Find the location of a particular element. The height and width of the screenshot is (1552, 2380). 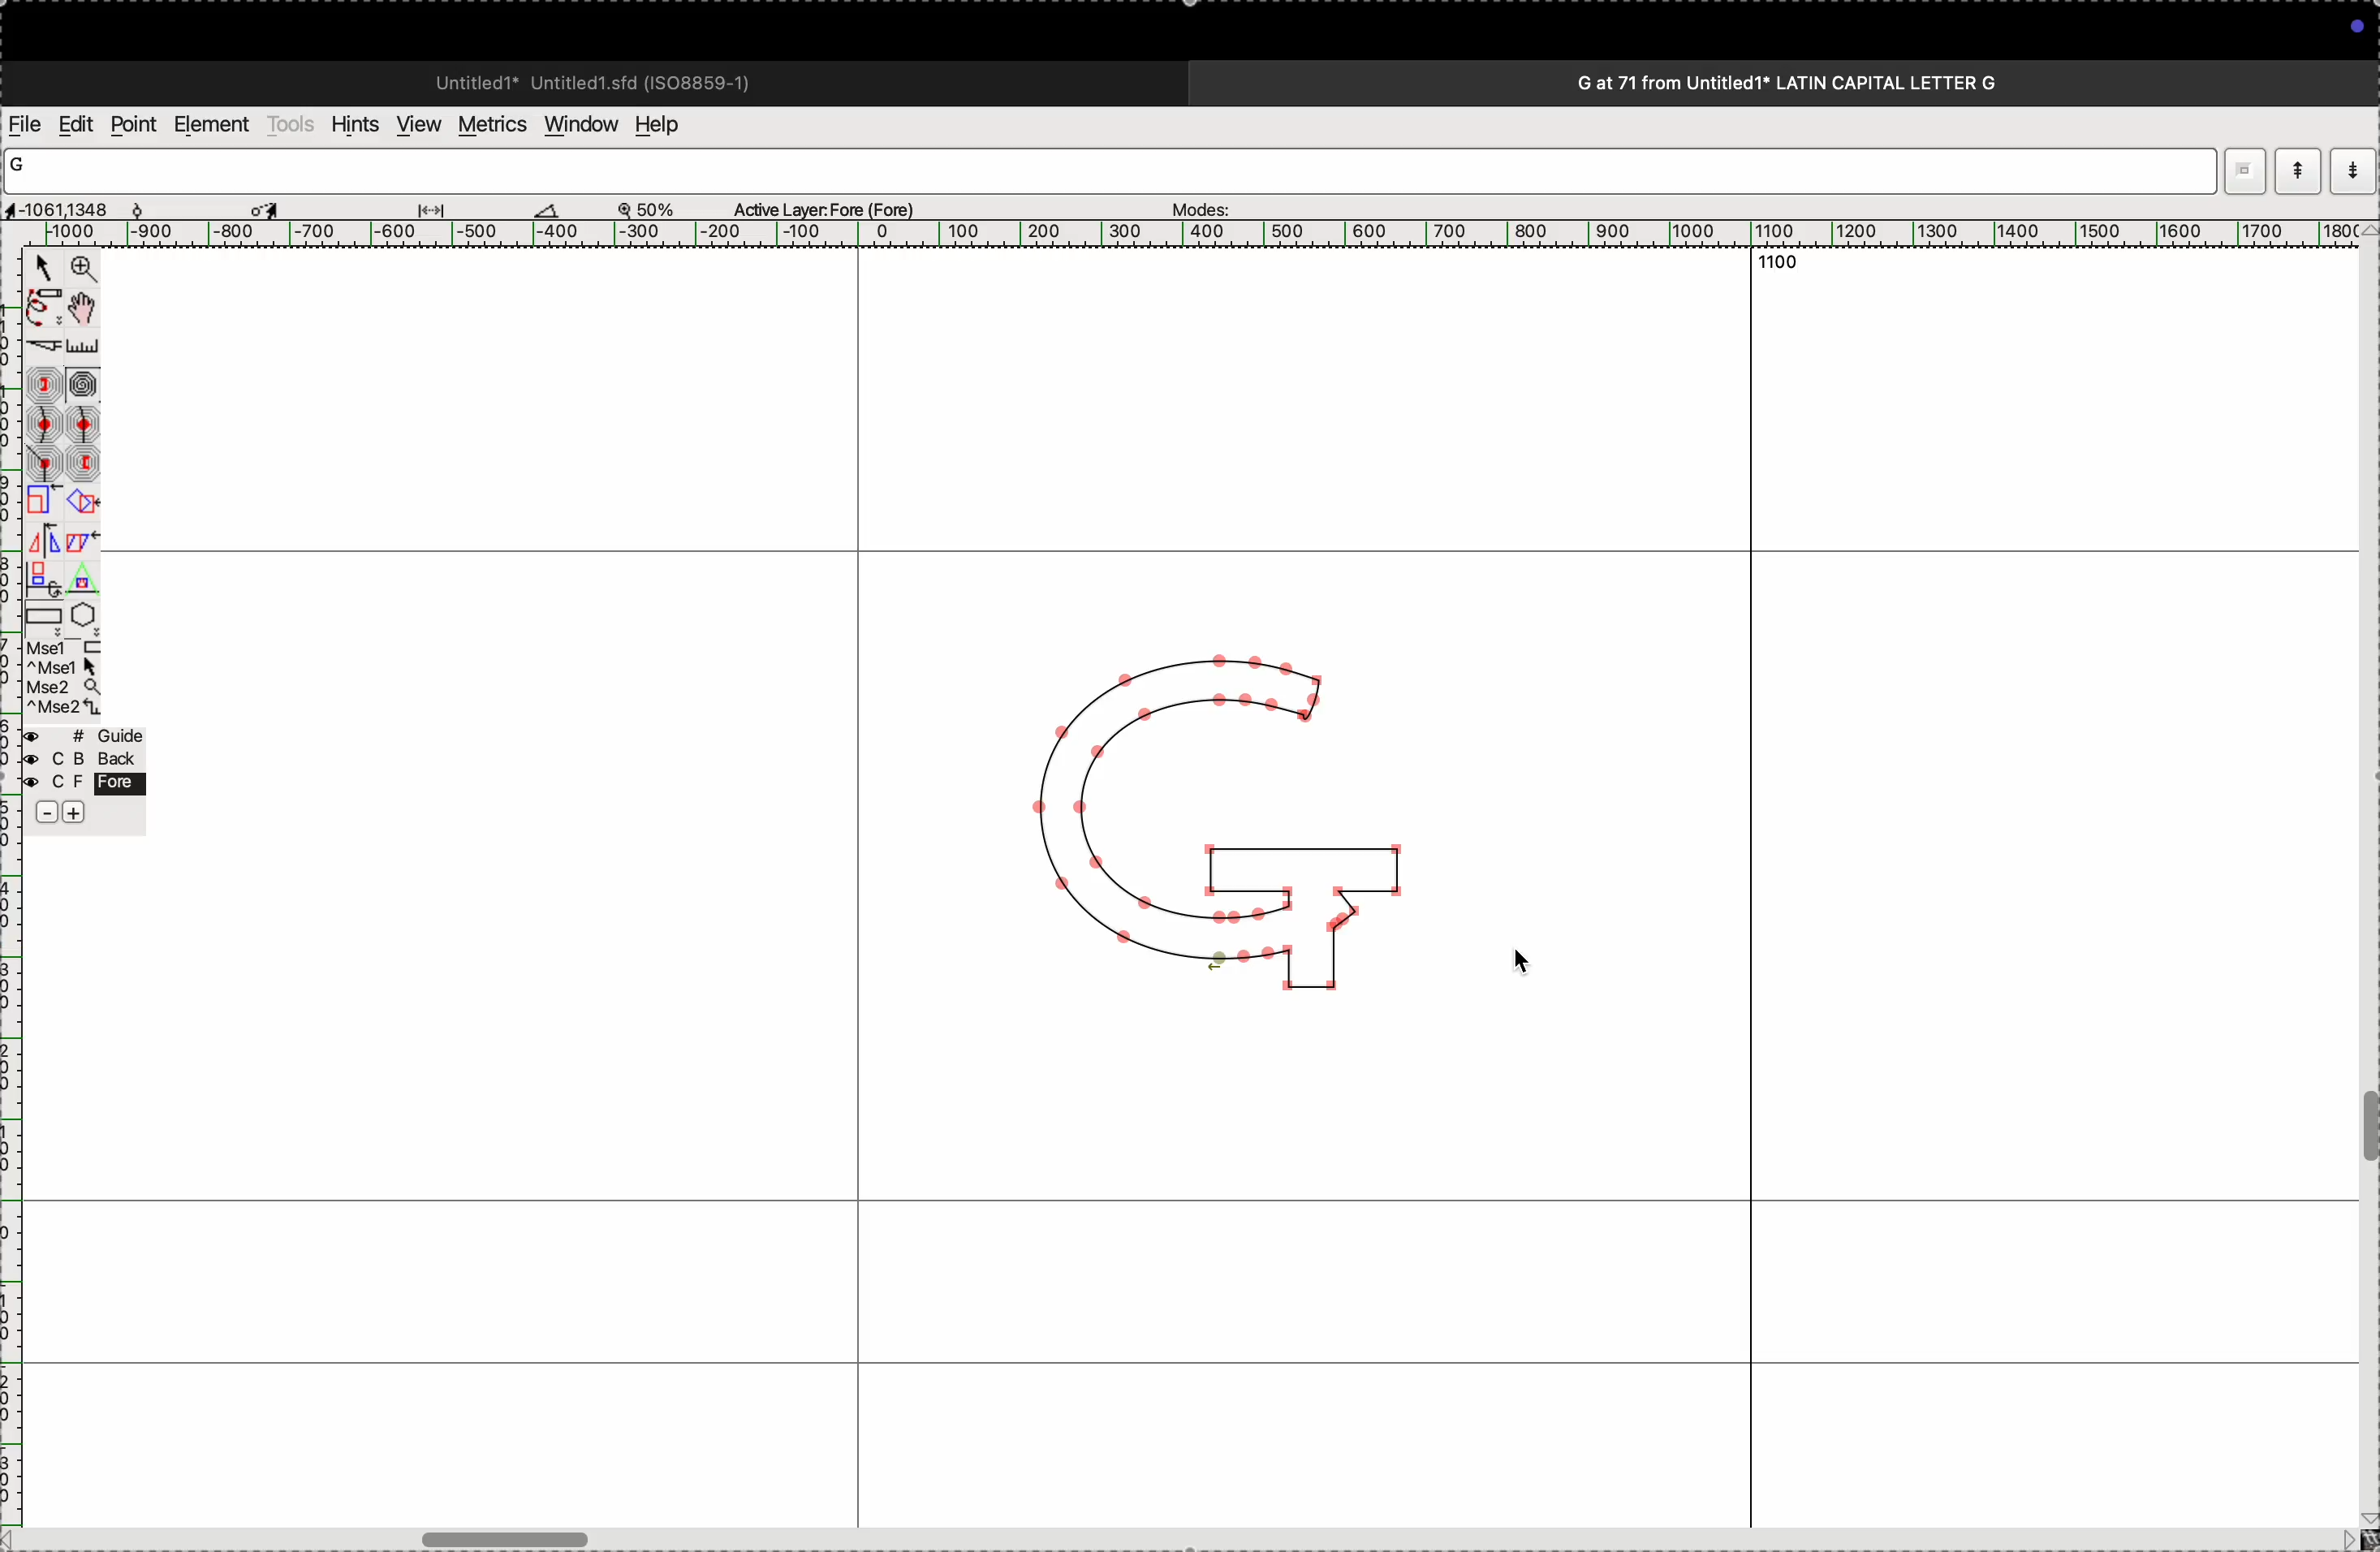

help is located at coordinates (668, 124).